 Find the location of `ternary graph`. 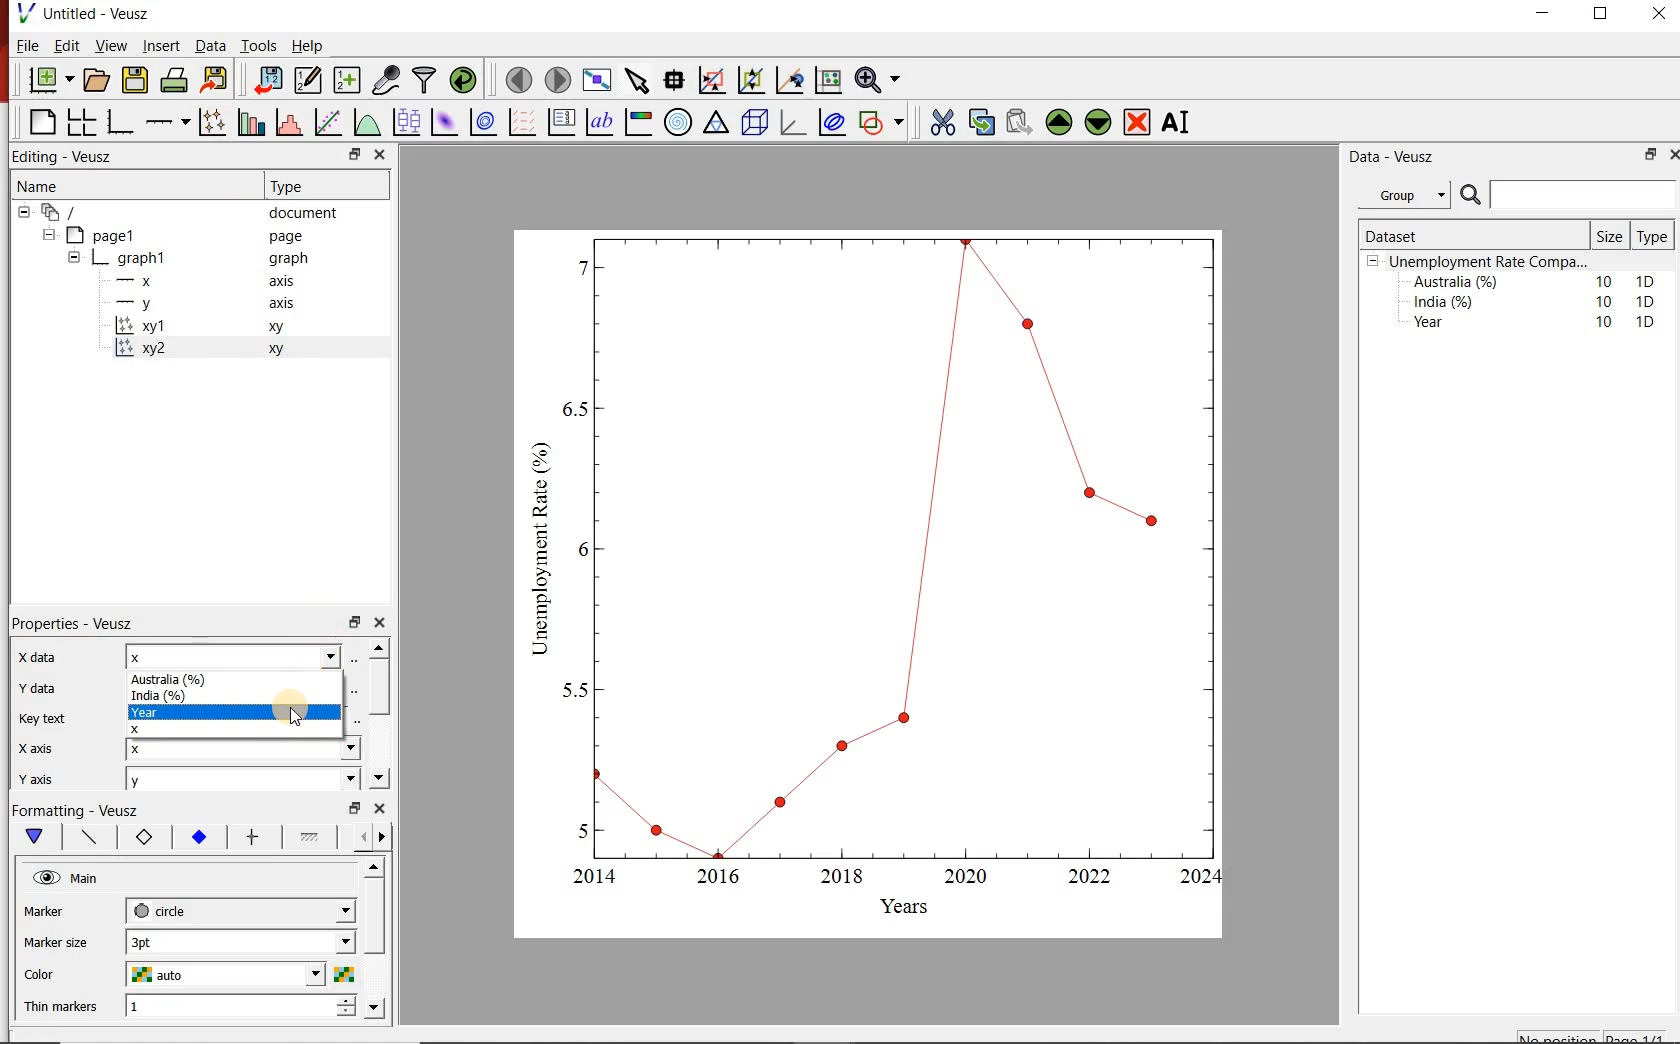

ternary graph is located at coordinates (716, 122).